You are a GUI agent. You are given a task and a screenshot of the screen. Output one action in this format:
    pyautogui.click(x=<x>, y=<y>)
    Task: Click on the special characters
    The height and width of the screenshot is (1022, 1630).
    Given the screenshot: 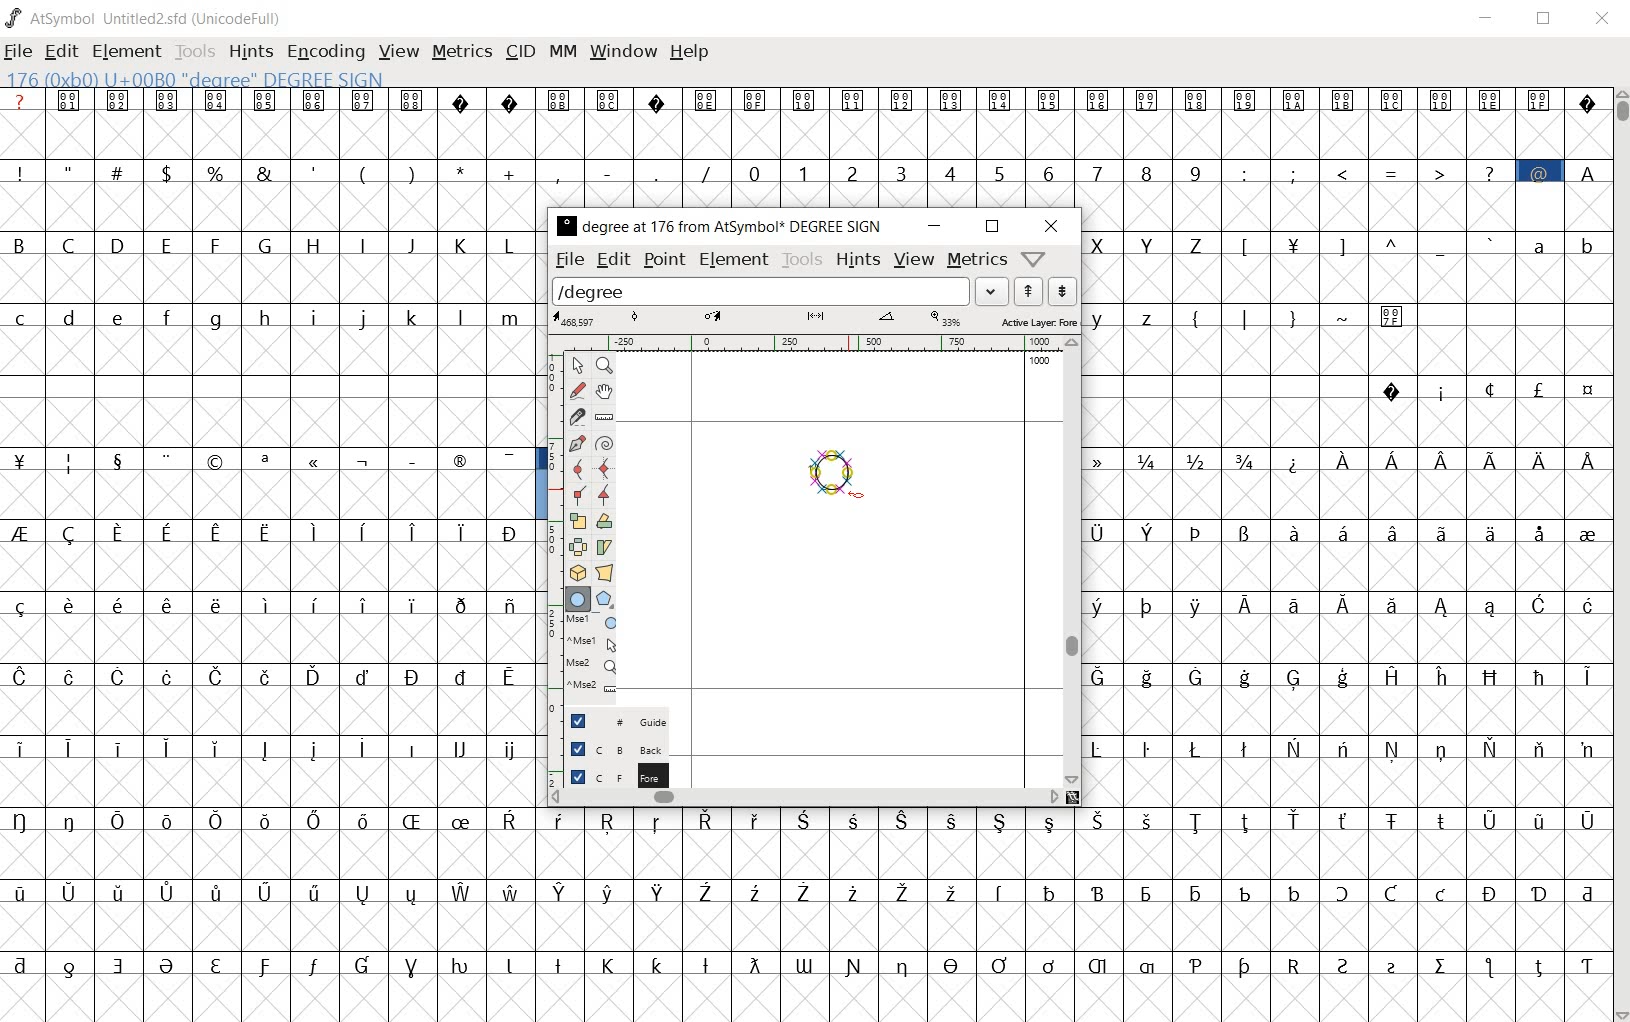 What is the action you would take?
    pyautogui.click(x=1368, y=172)
    